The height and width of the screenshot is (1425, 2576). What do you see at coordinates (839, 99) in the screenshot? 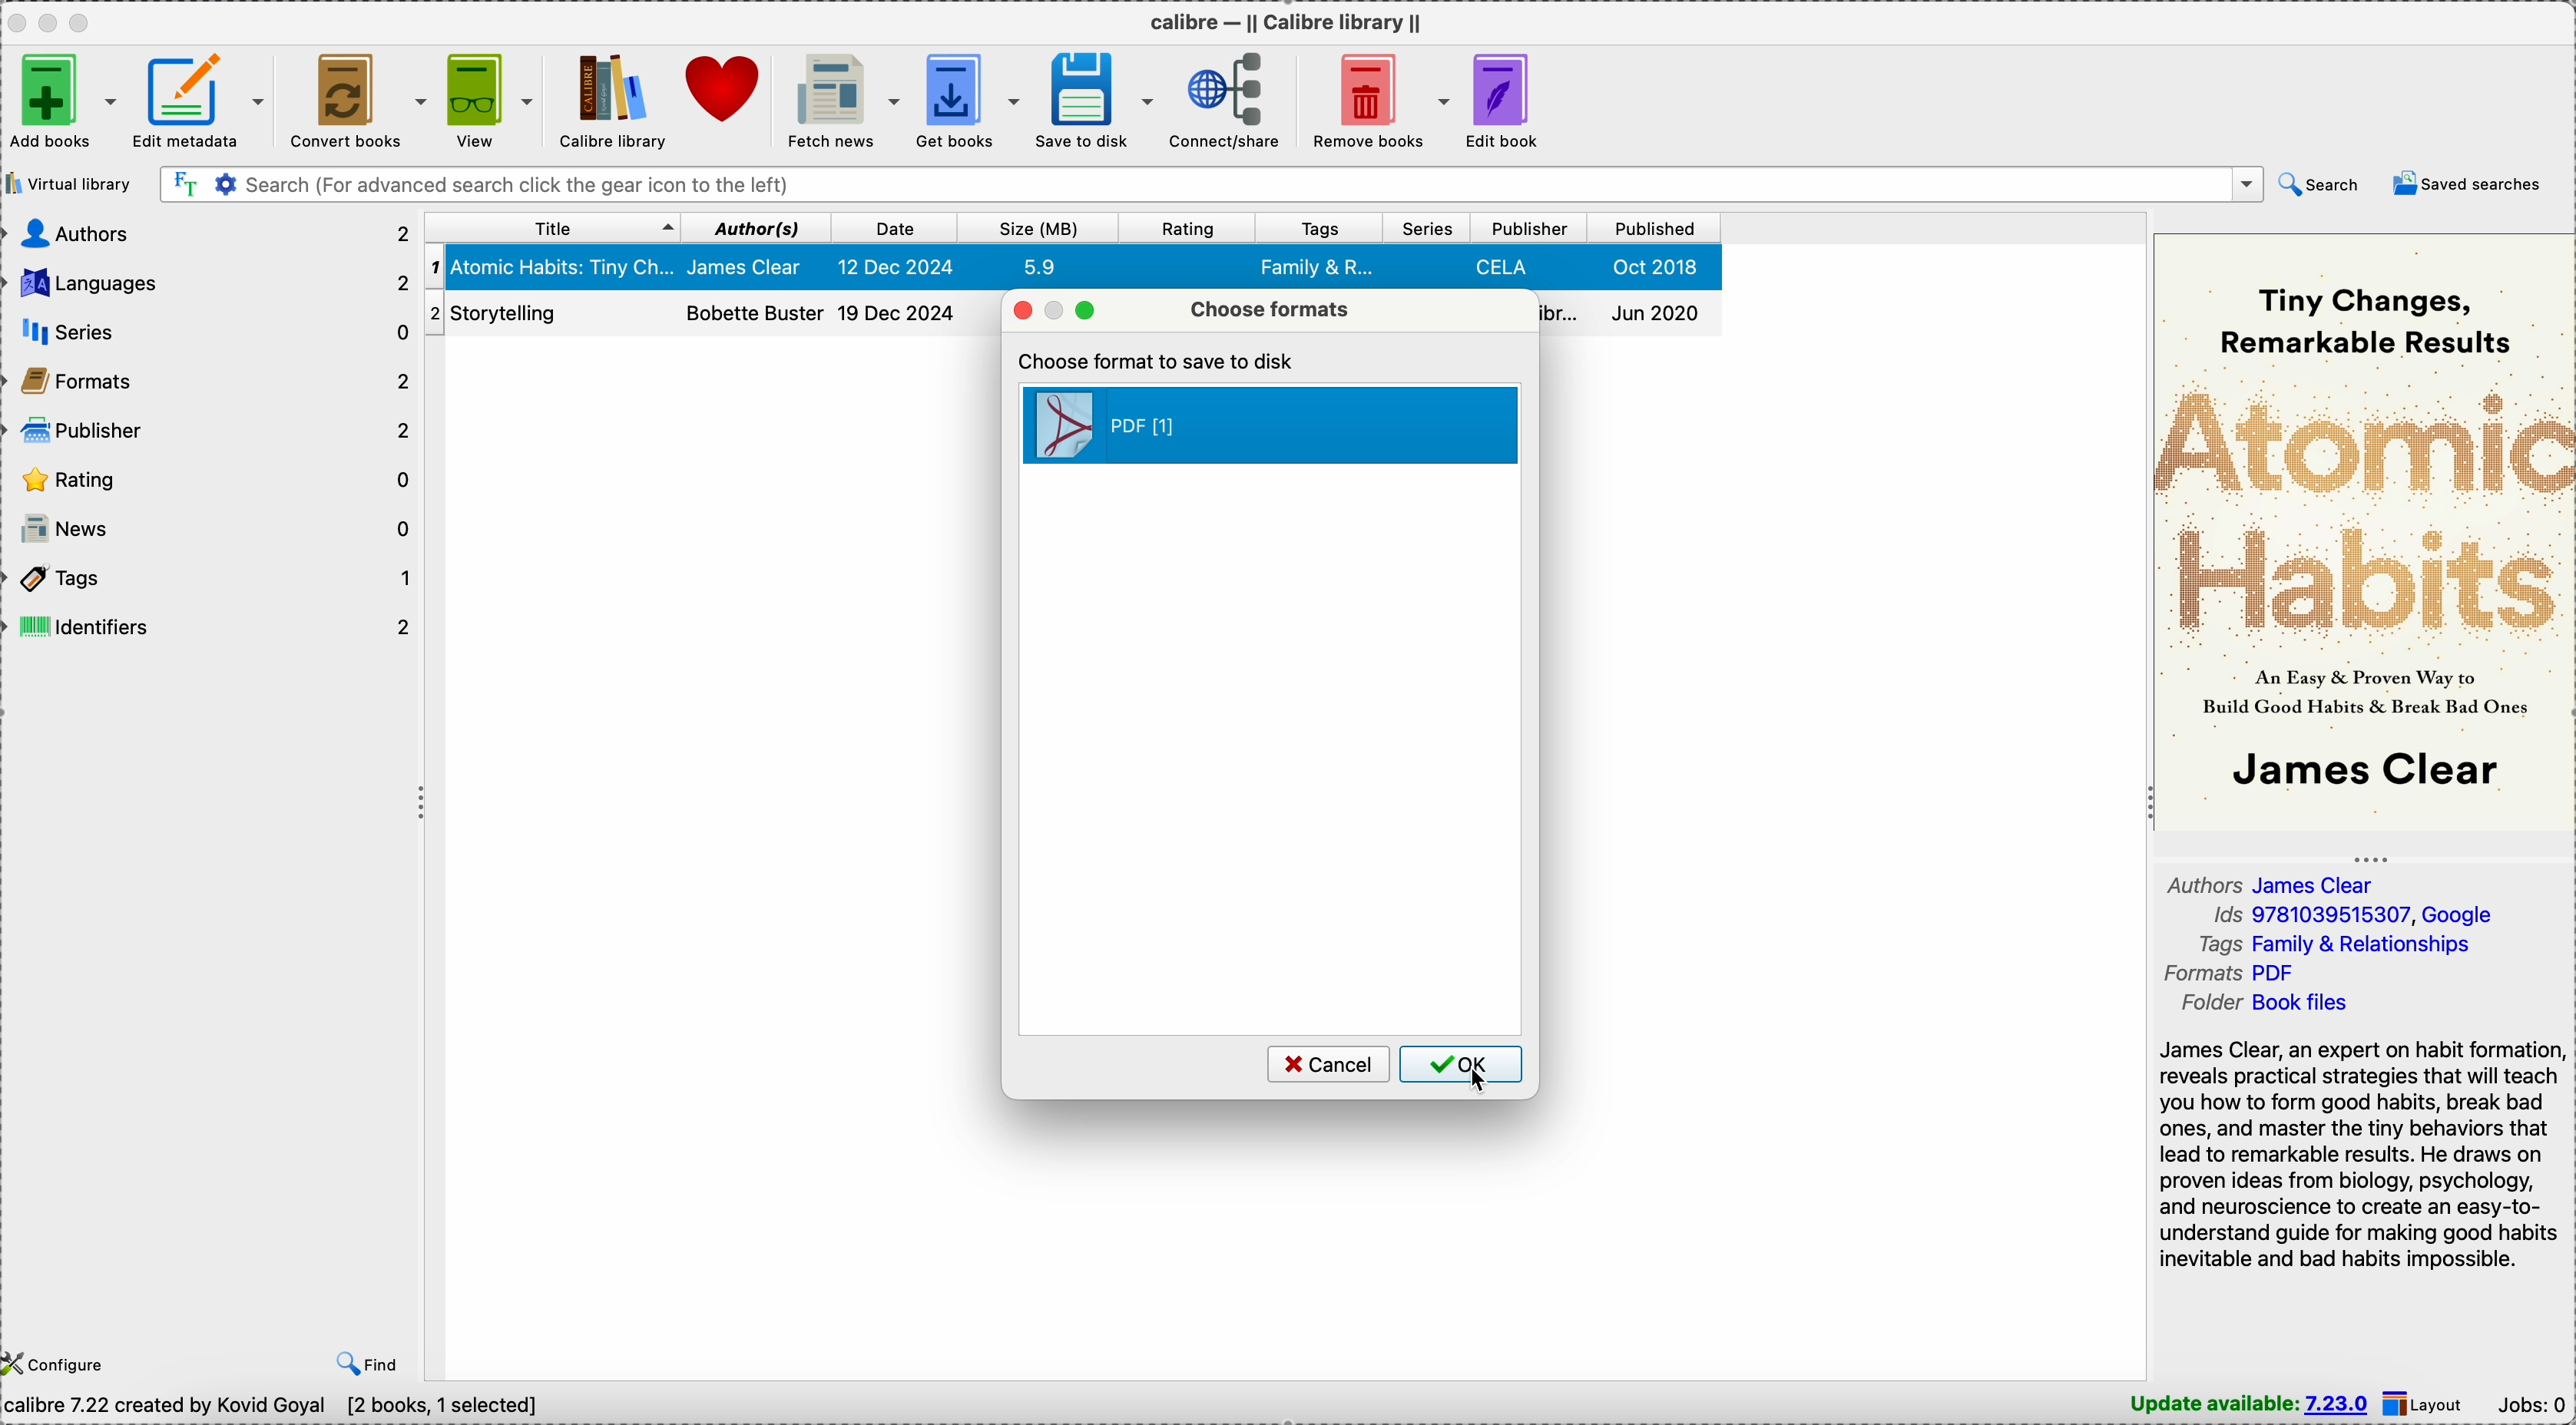
I see `fetch news` at bounding box center [839, 99].